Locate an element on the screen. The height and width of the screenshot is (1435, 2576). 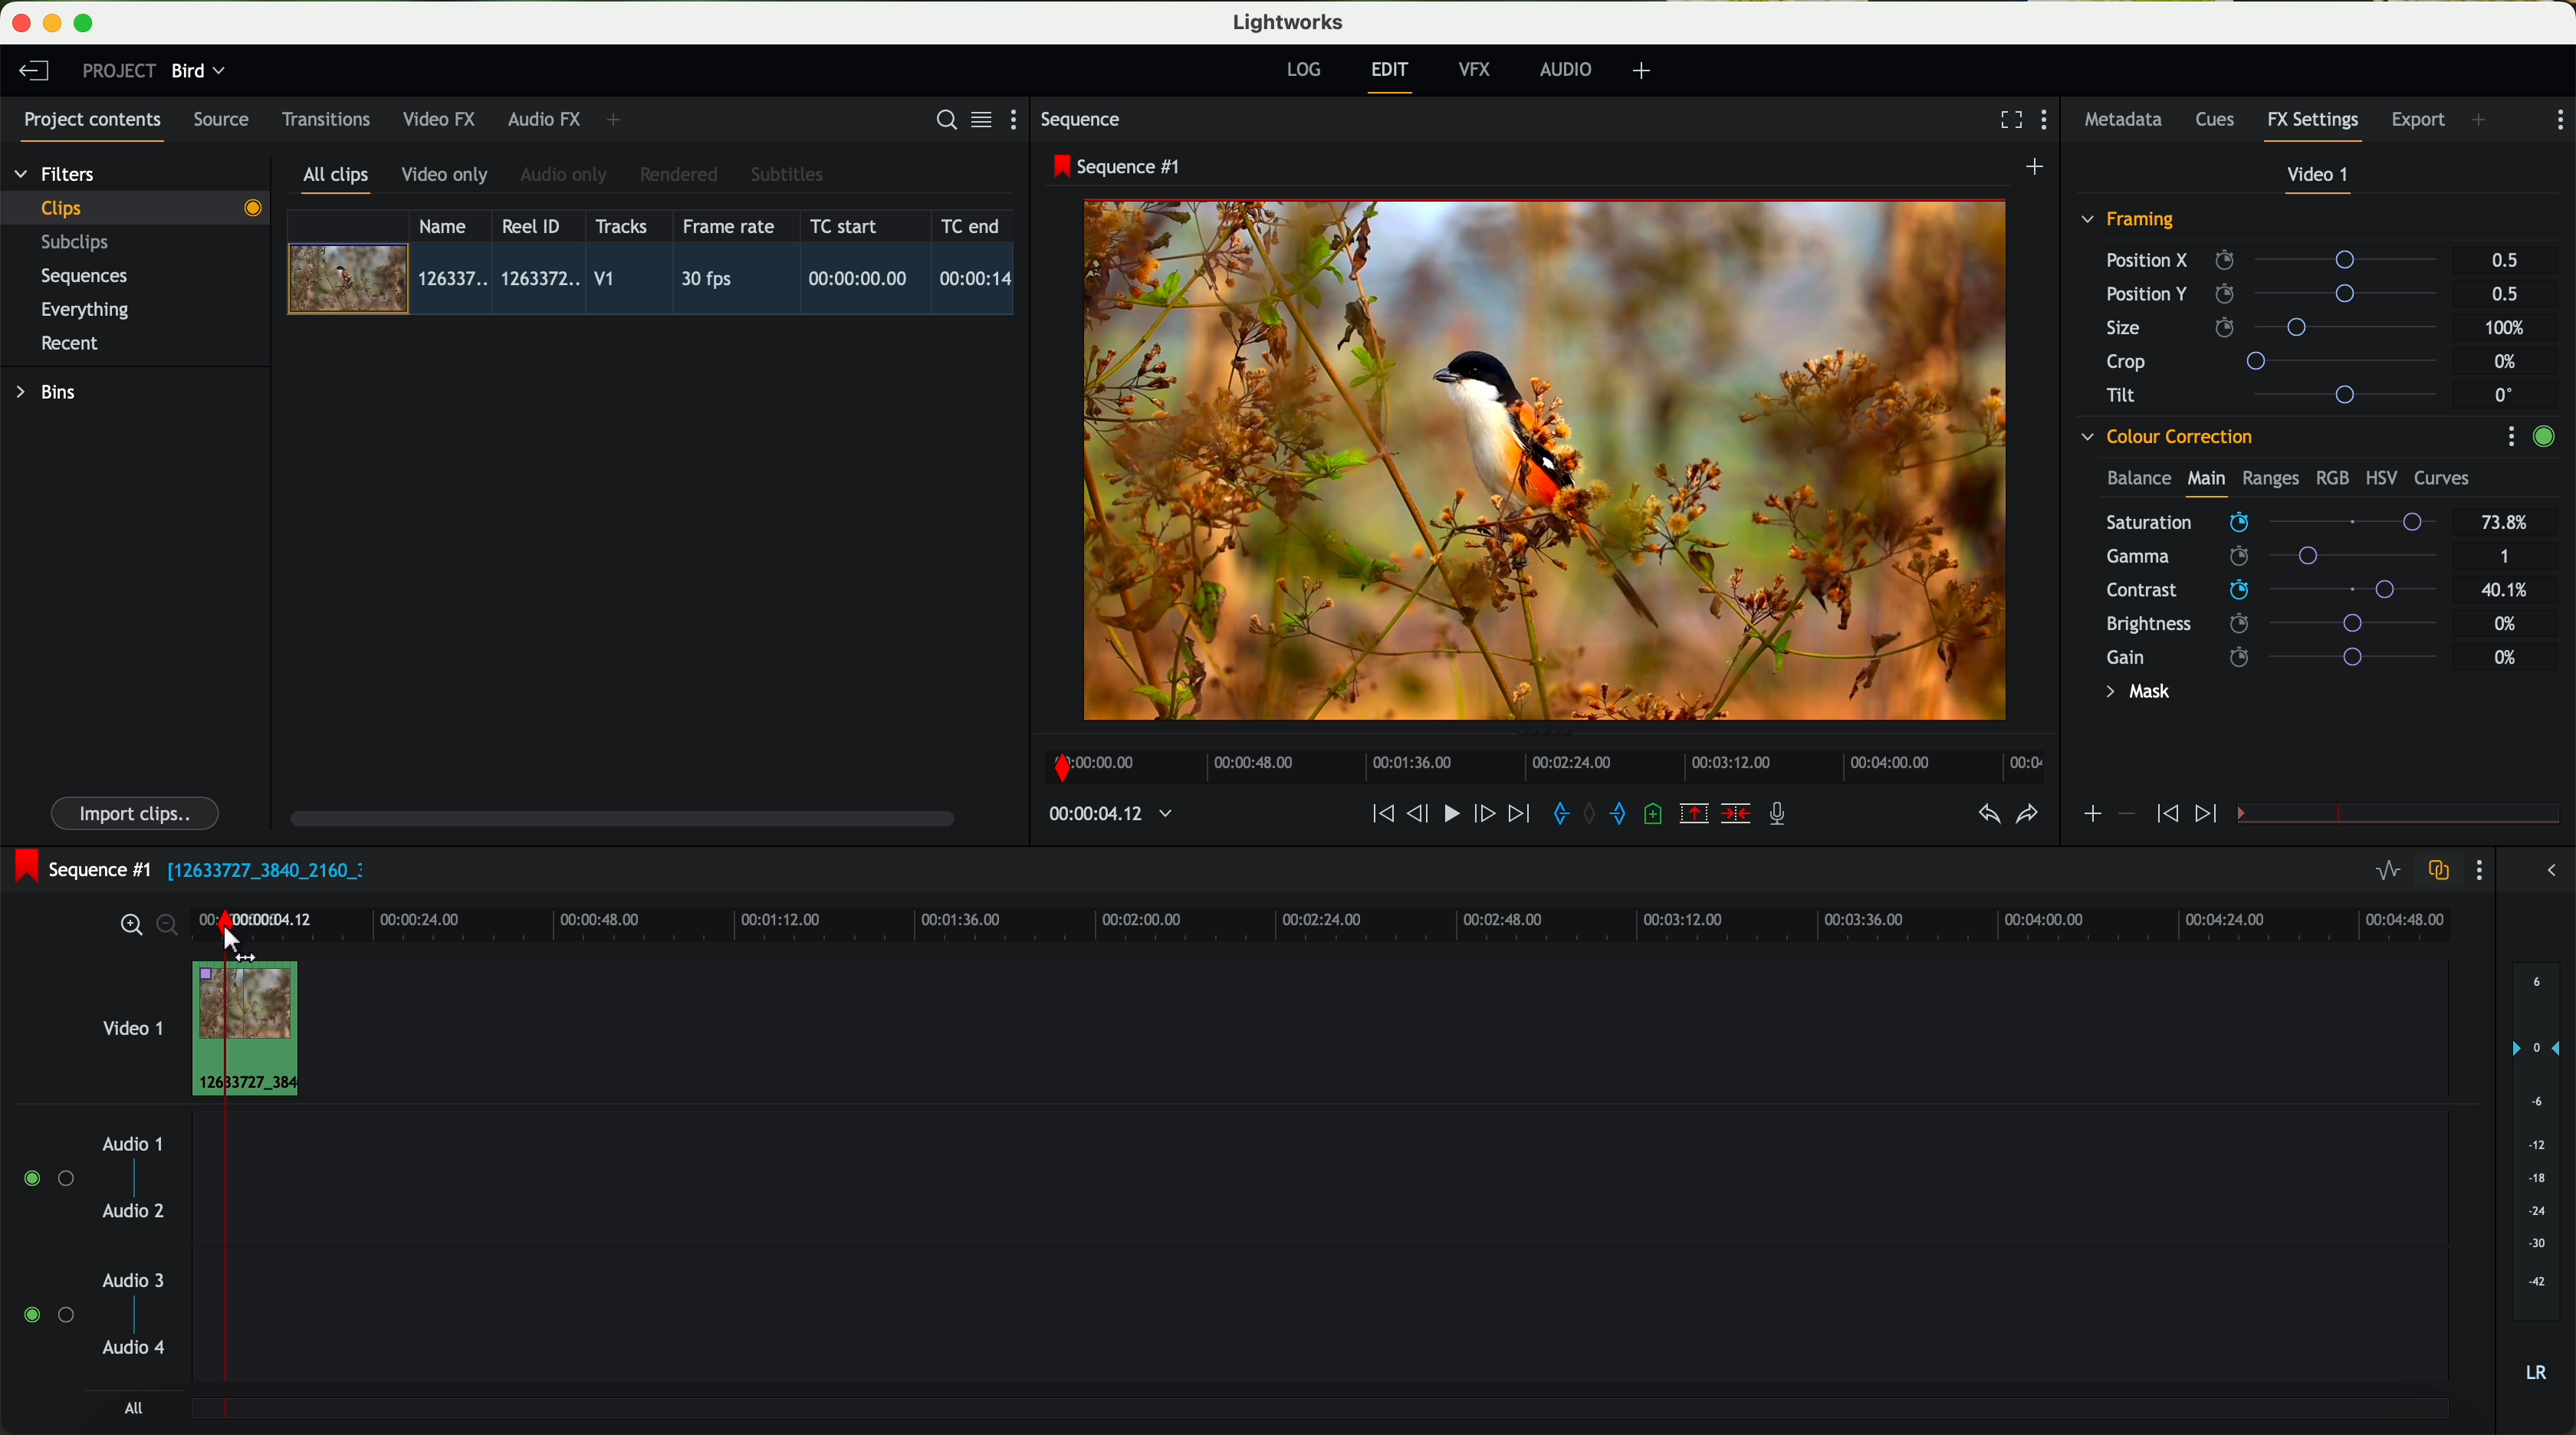
black is located at coordinates (258, 868).